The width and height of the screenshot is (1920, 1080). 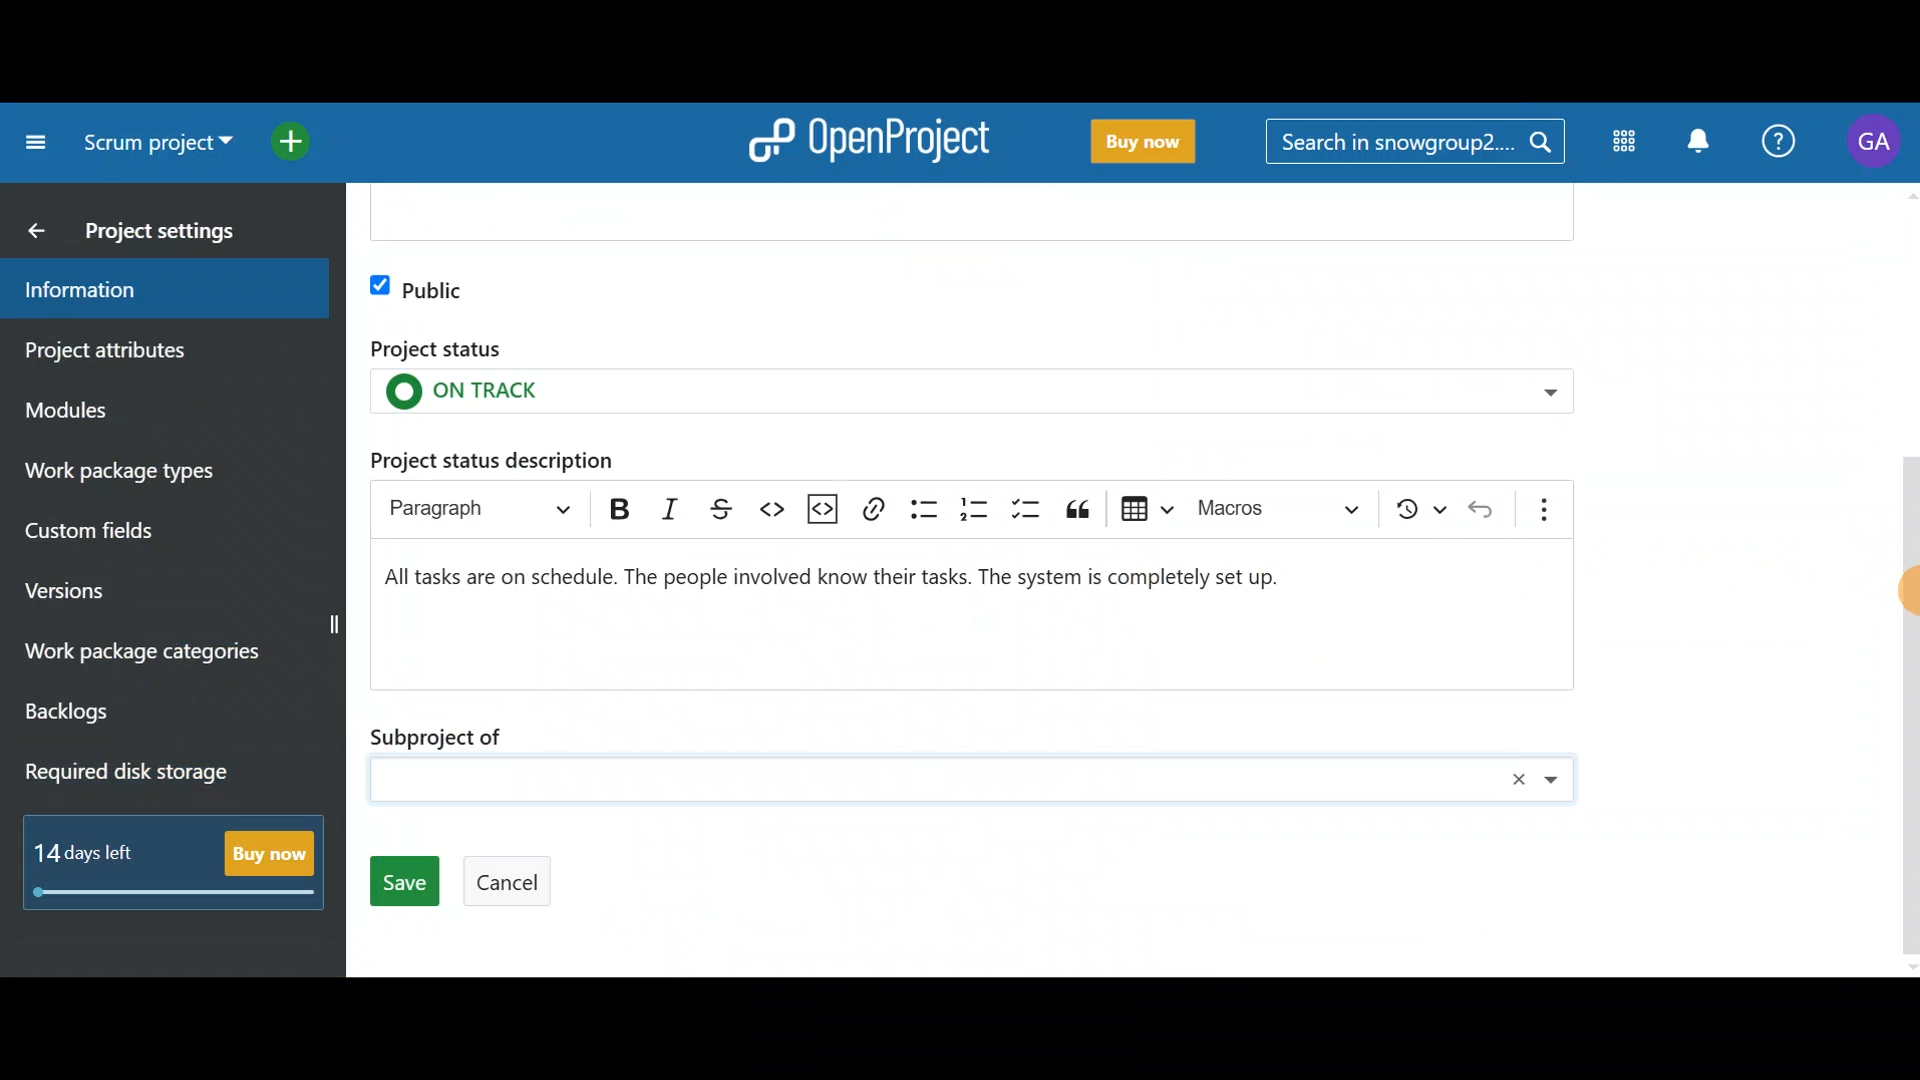 I want to click on Numbered list, so click(x=974, y=508).